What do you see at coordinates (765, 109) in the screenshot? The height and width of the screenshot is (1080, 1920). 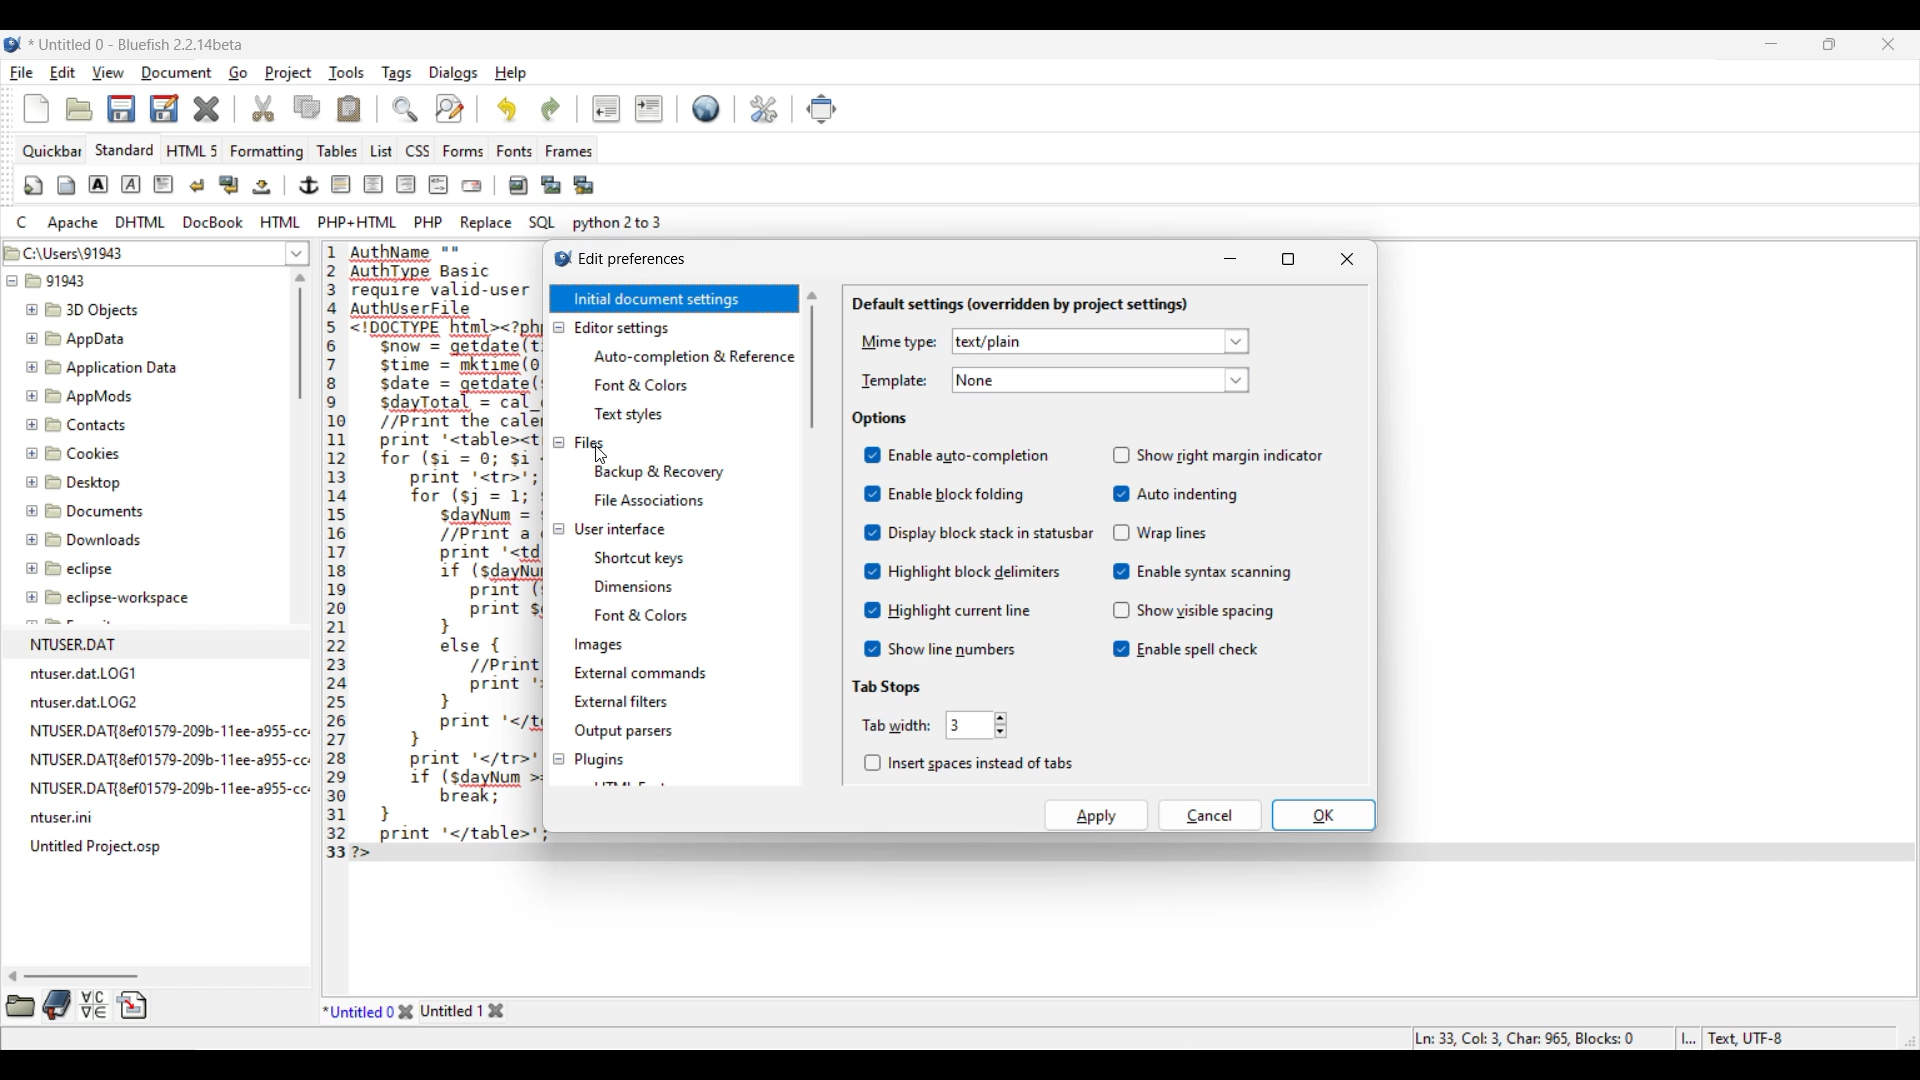 I see `Edit preferences highlighted by cursor` at bounding box center [765, 109].